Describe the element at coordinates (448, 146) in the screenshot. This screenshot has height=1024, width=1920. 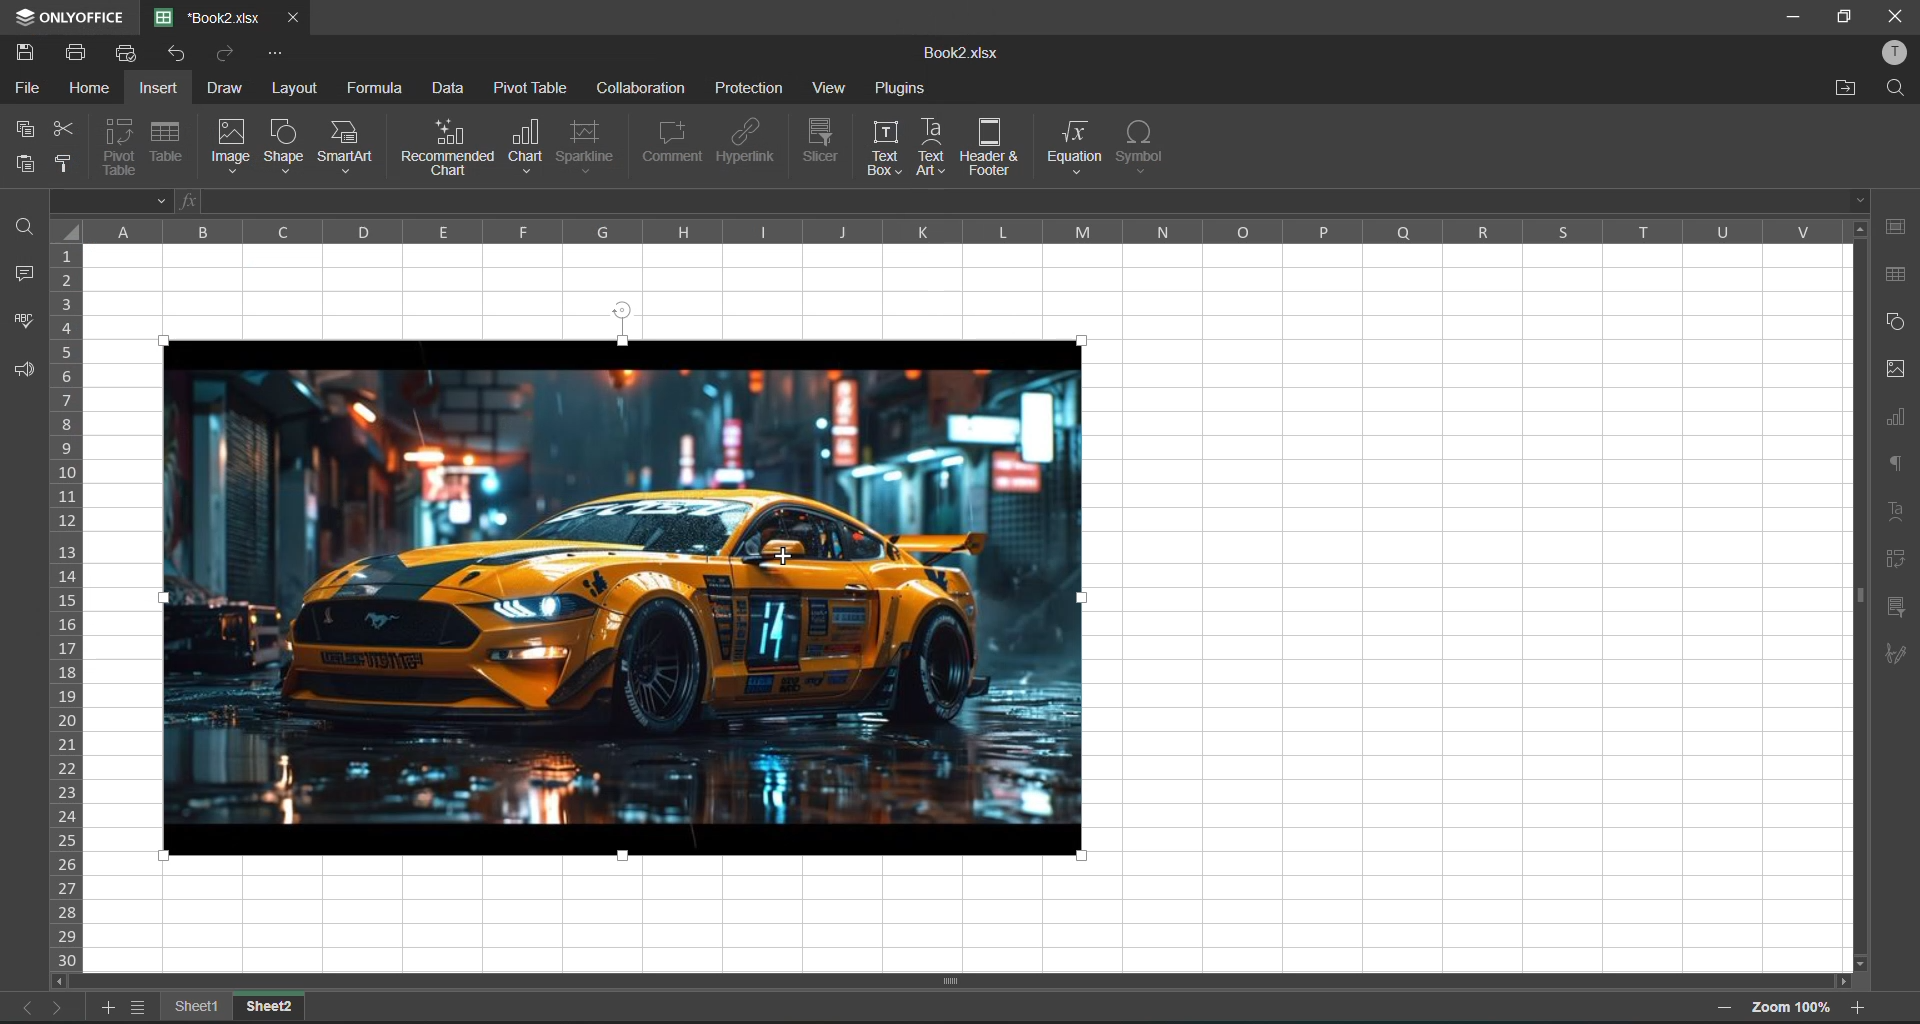
I see `recommended chart` at that location.